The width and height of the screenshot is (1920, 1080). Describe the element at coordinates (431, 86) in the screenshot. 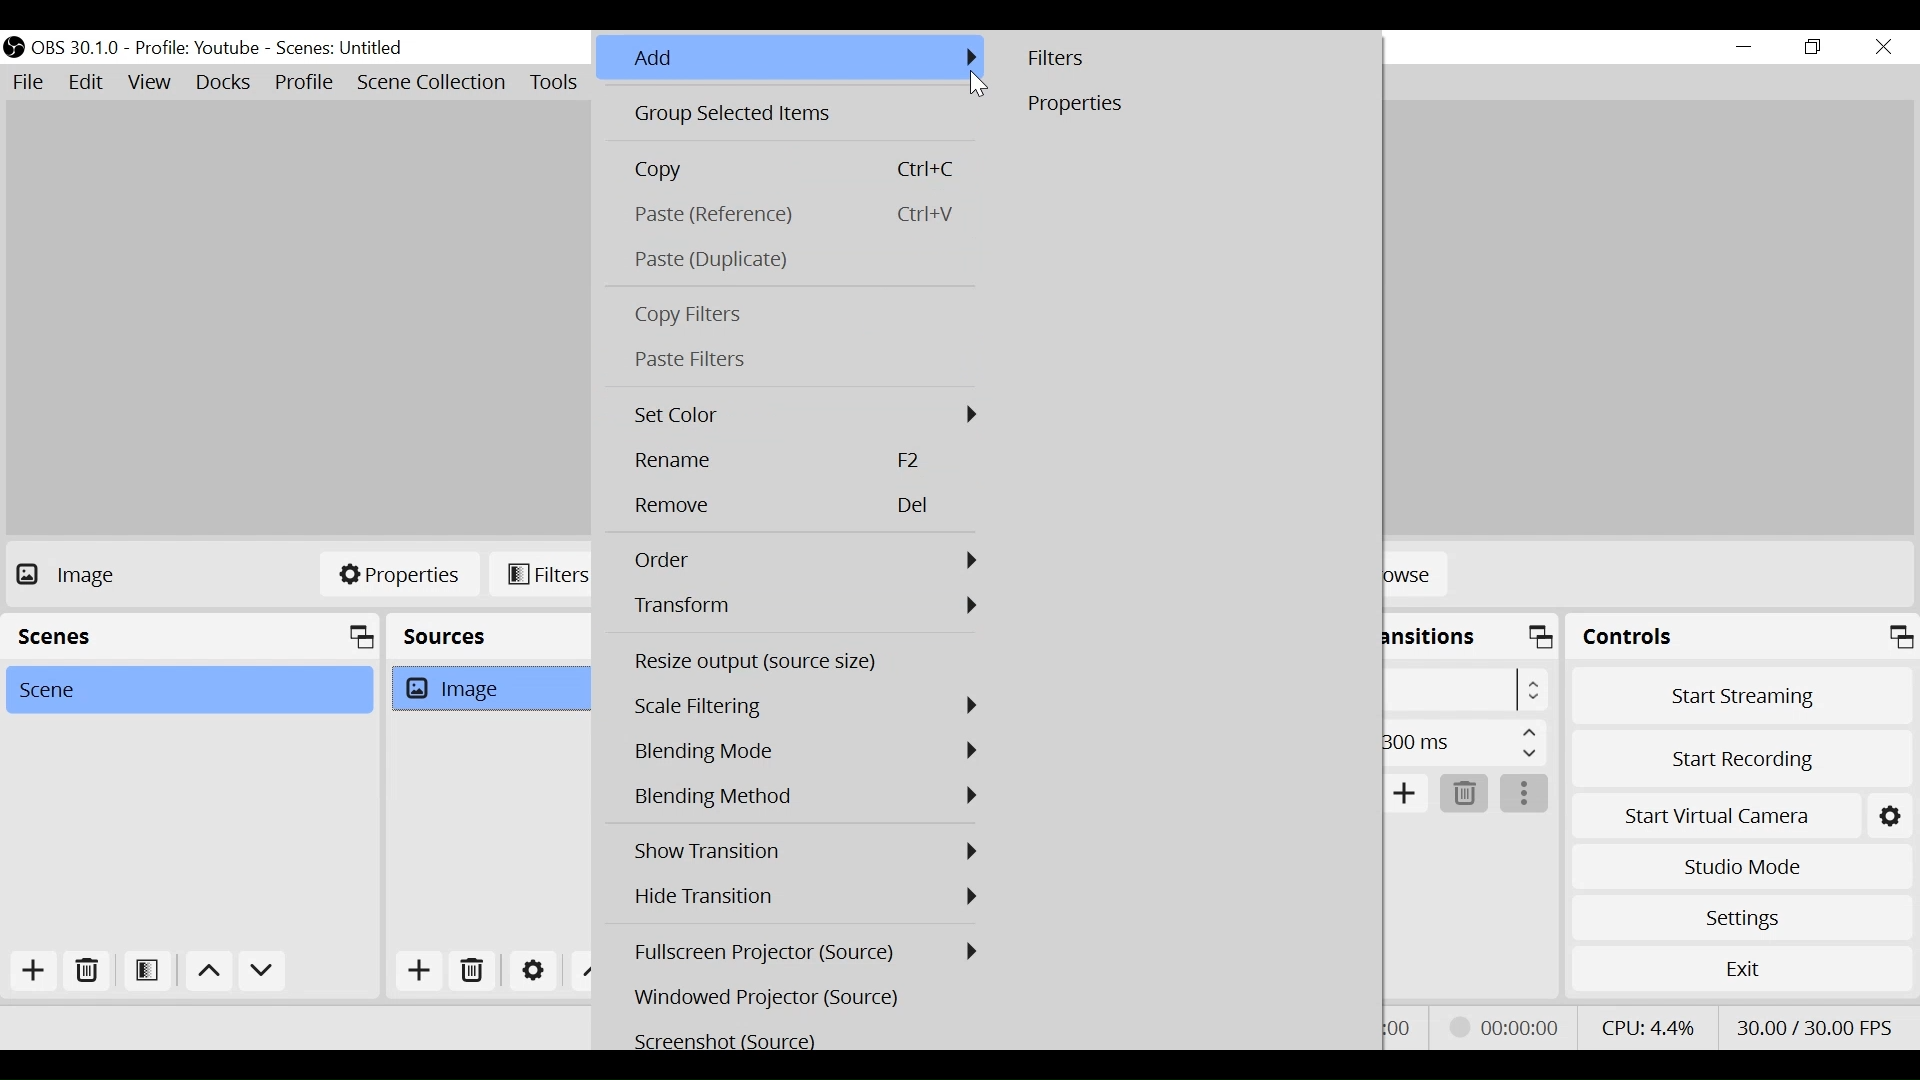

I see `Scene Collection` at that location.